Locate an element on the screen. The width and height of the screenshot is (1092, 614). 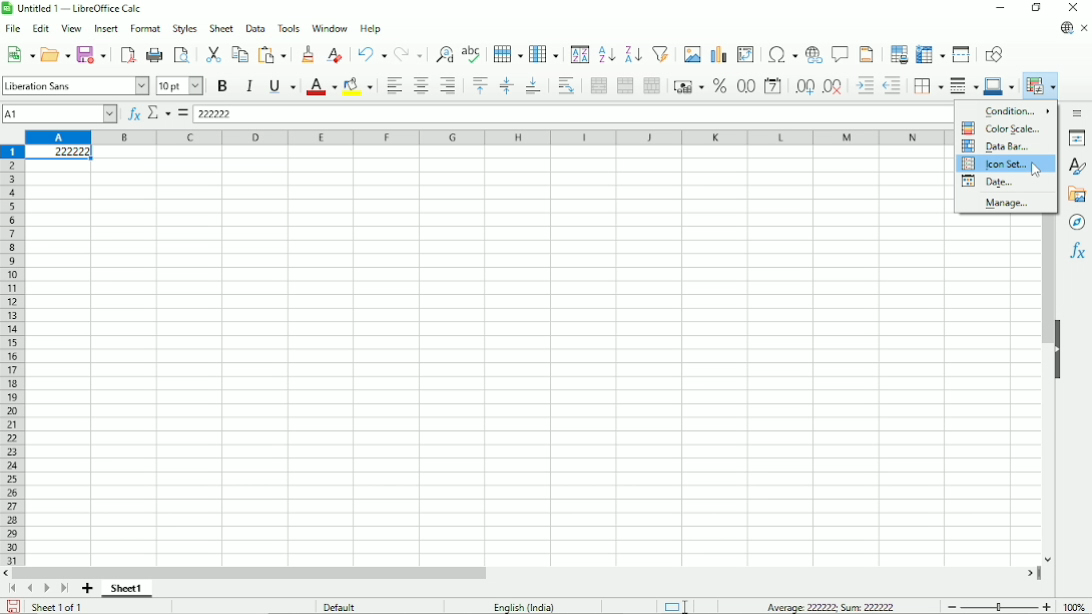
 is located at coordinates (1073, 8).